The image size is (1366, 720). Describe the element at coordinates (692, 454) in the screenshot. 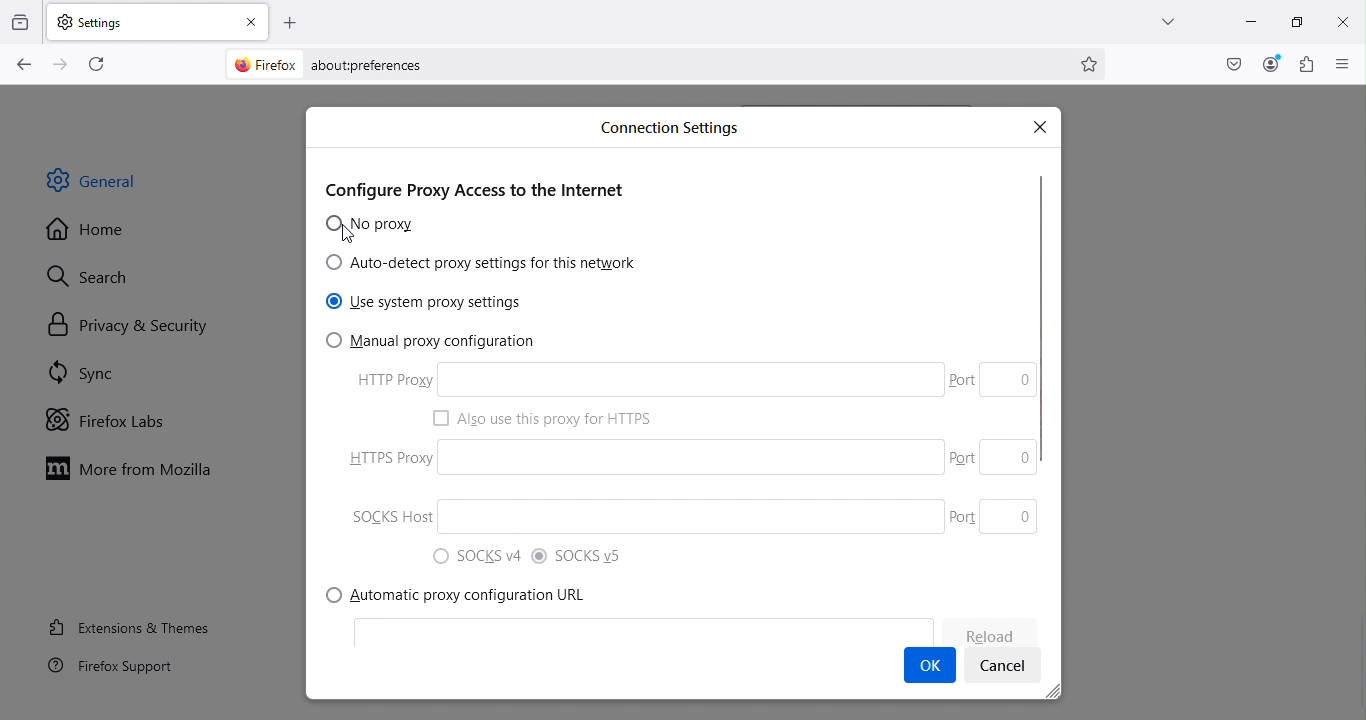

I see `HTTPS proxy` at that location.